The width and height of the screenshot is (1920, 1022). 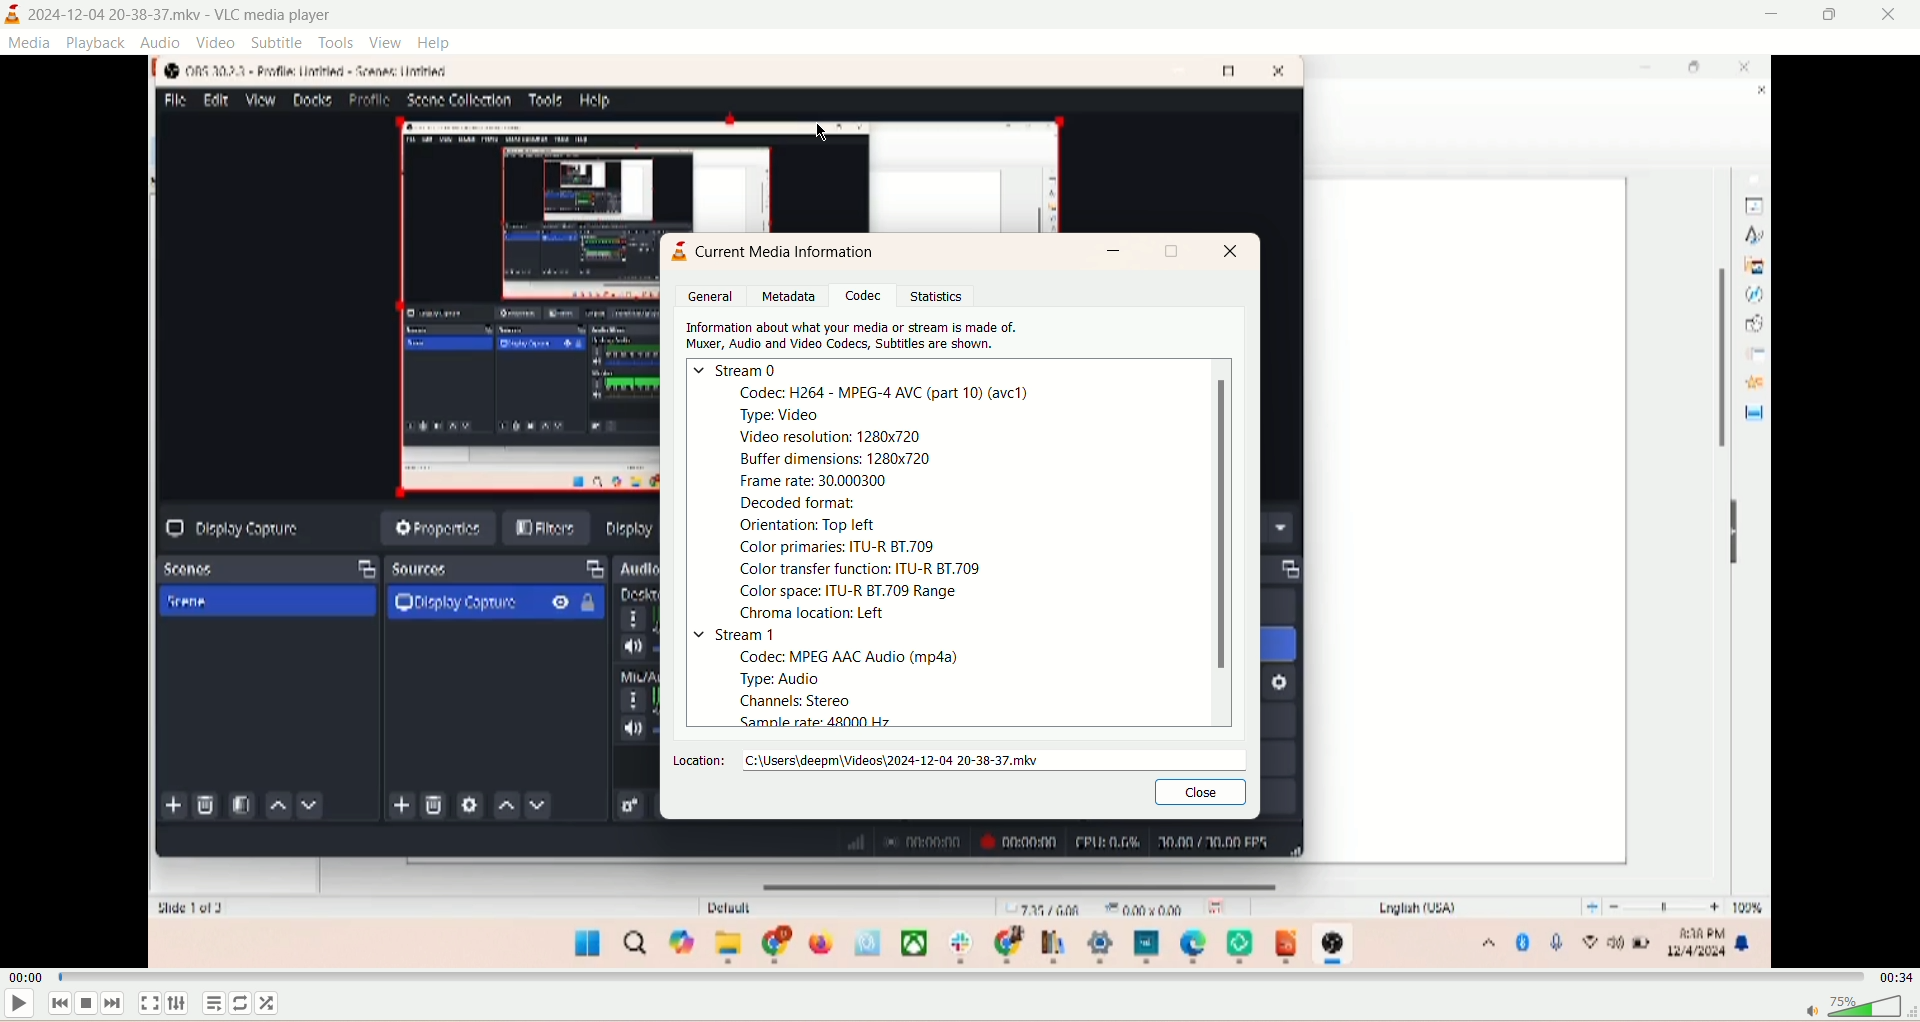 I want to click on playlist, so click(x=217, y=1002).